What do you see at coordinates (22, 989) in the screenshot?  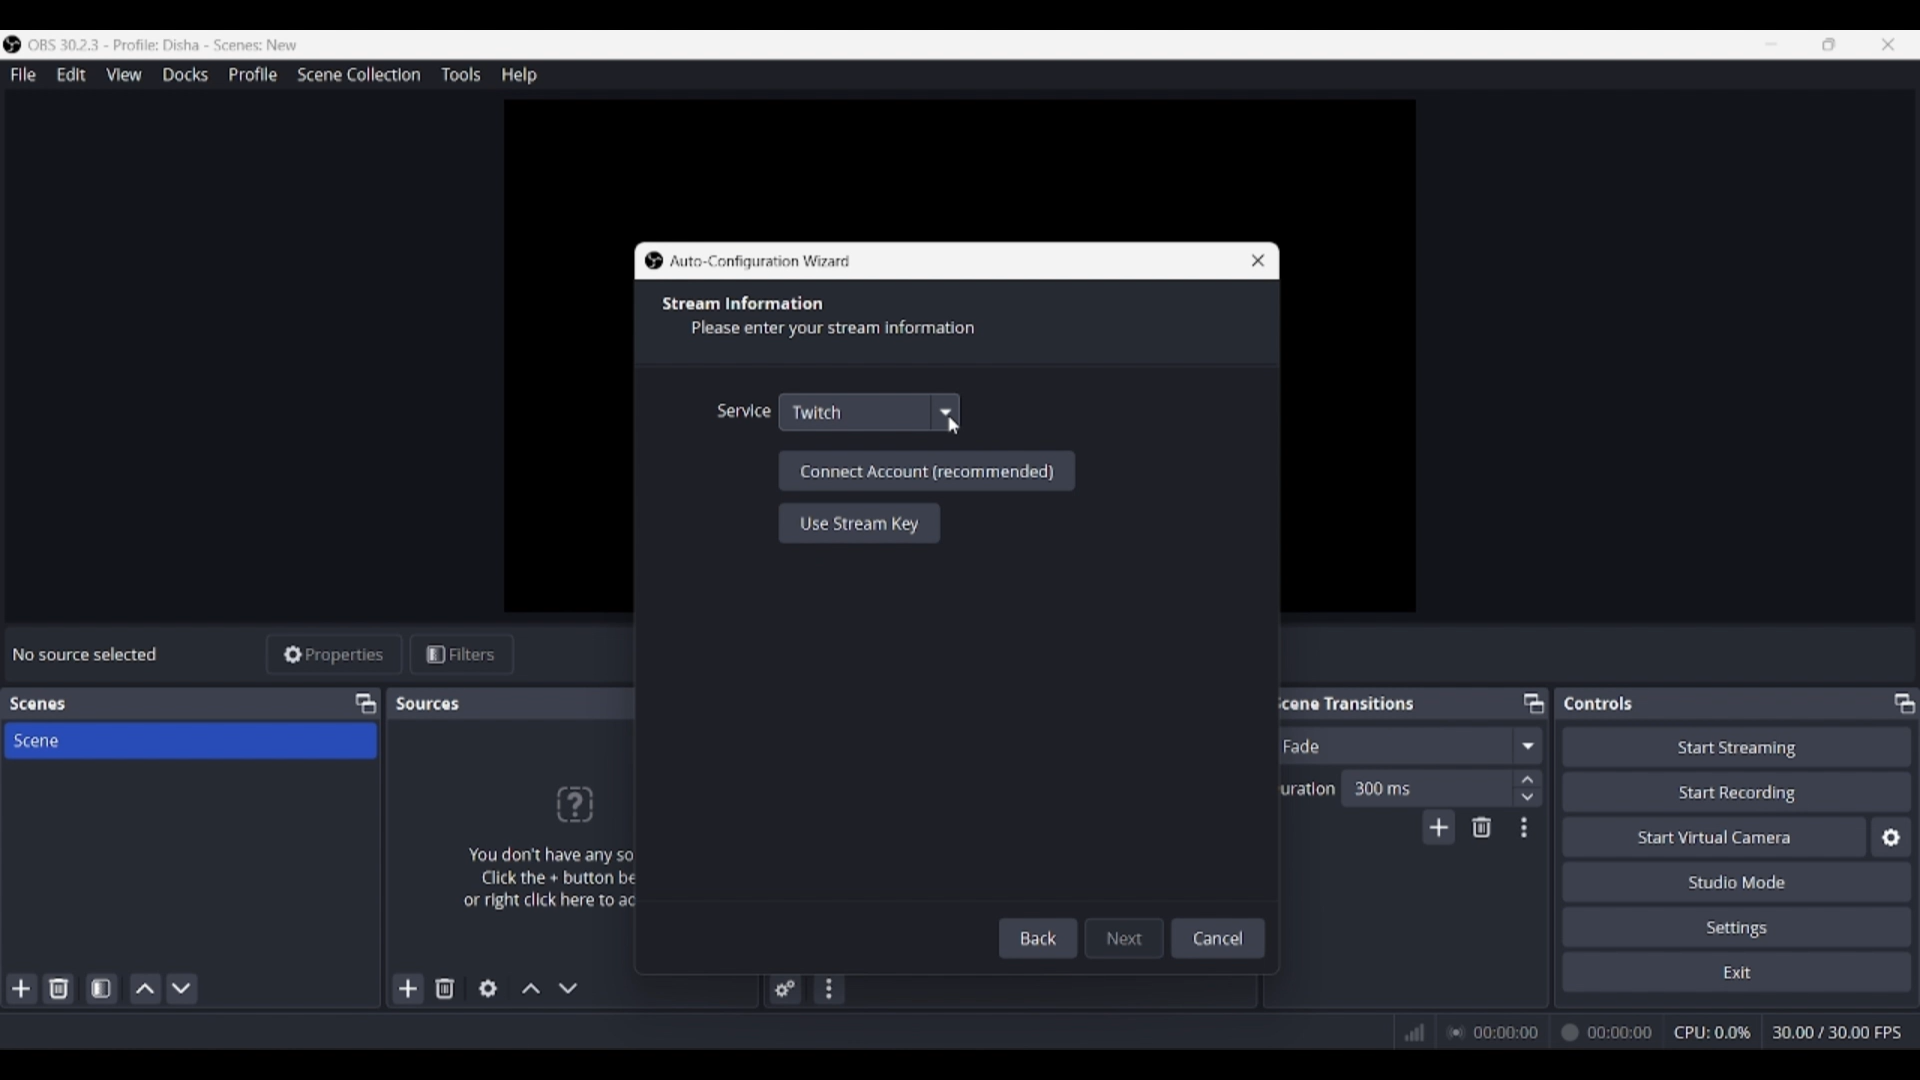 I see `Add scene` at bounding box center [22, 989].